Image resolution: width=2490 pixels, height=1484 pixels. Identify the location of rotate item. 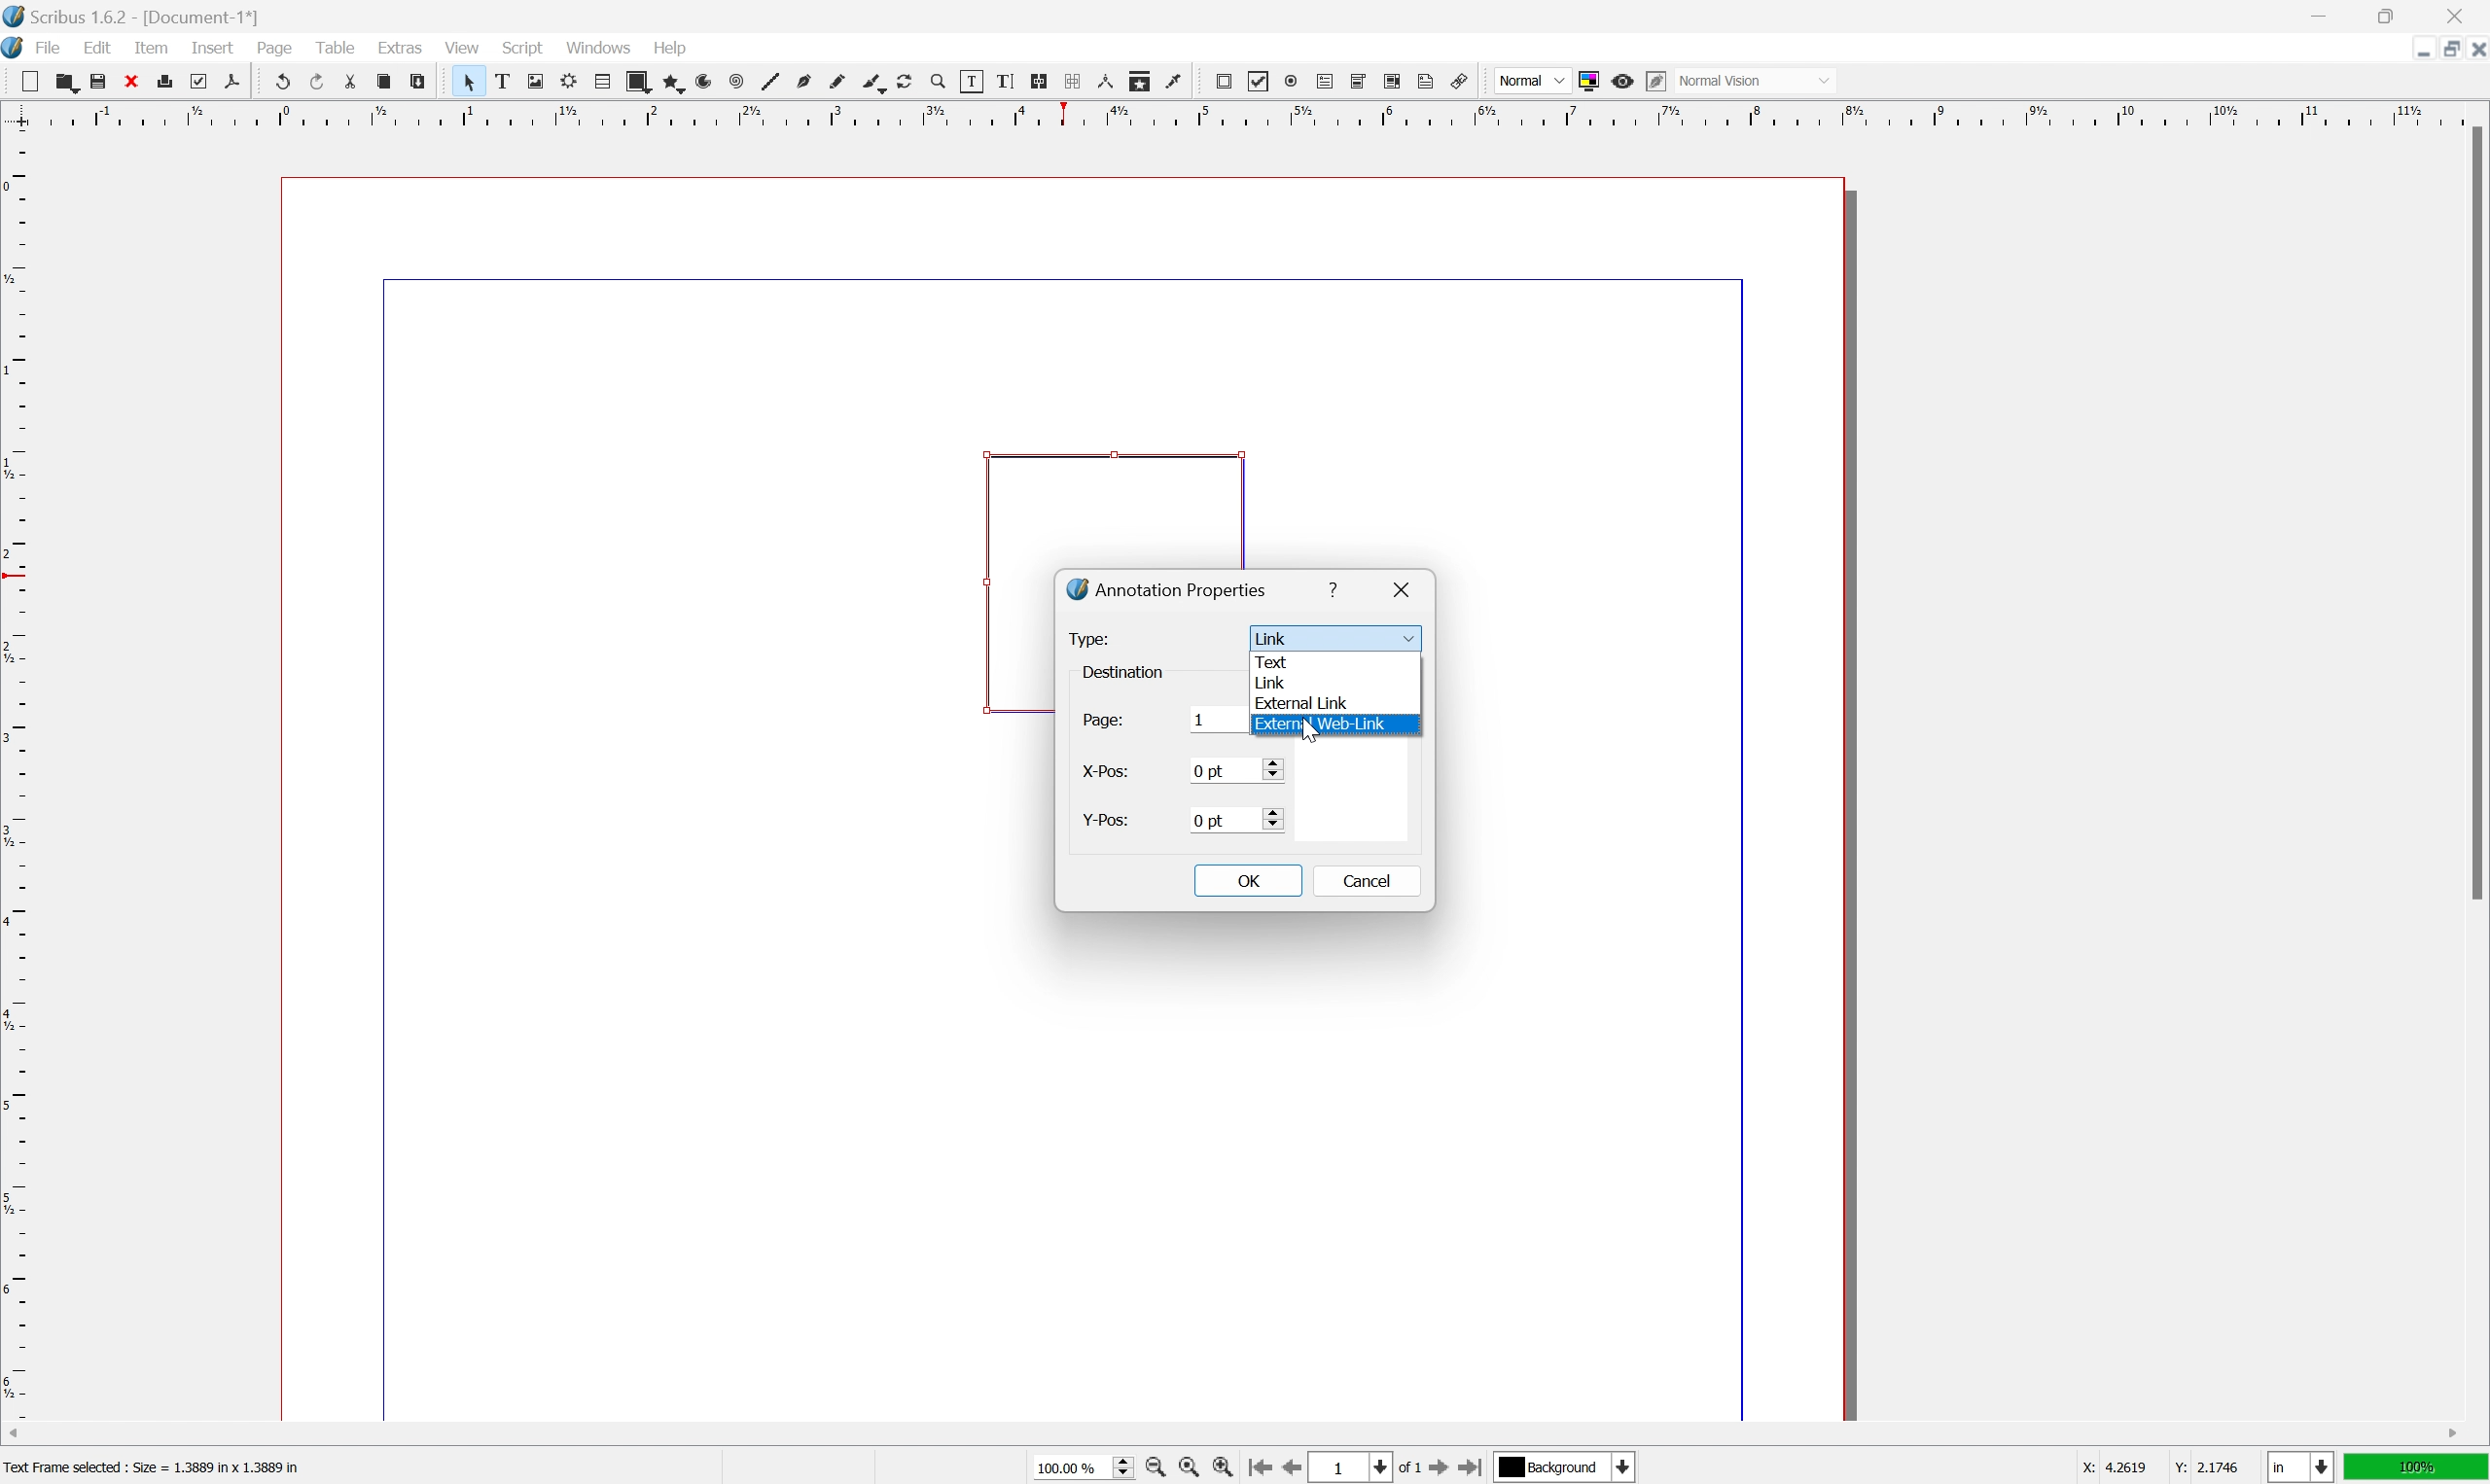
(906, 82).